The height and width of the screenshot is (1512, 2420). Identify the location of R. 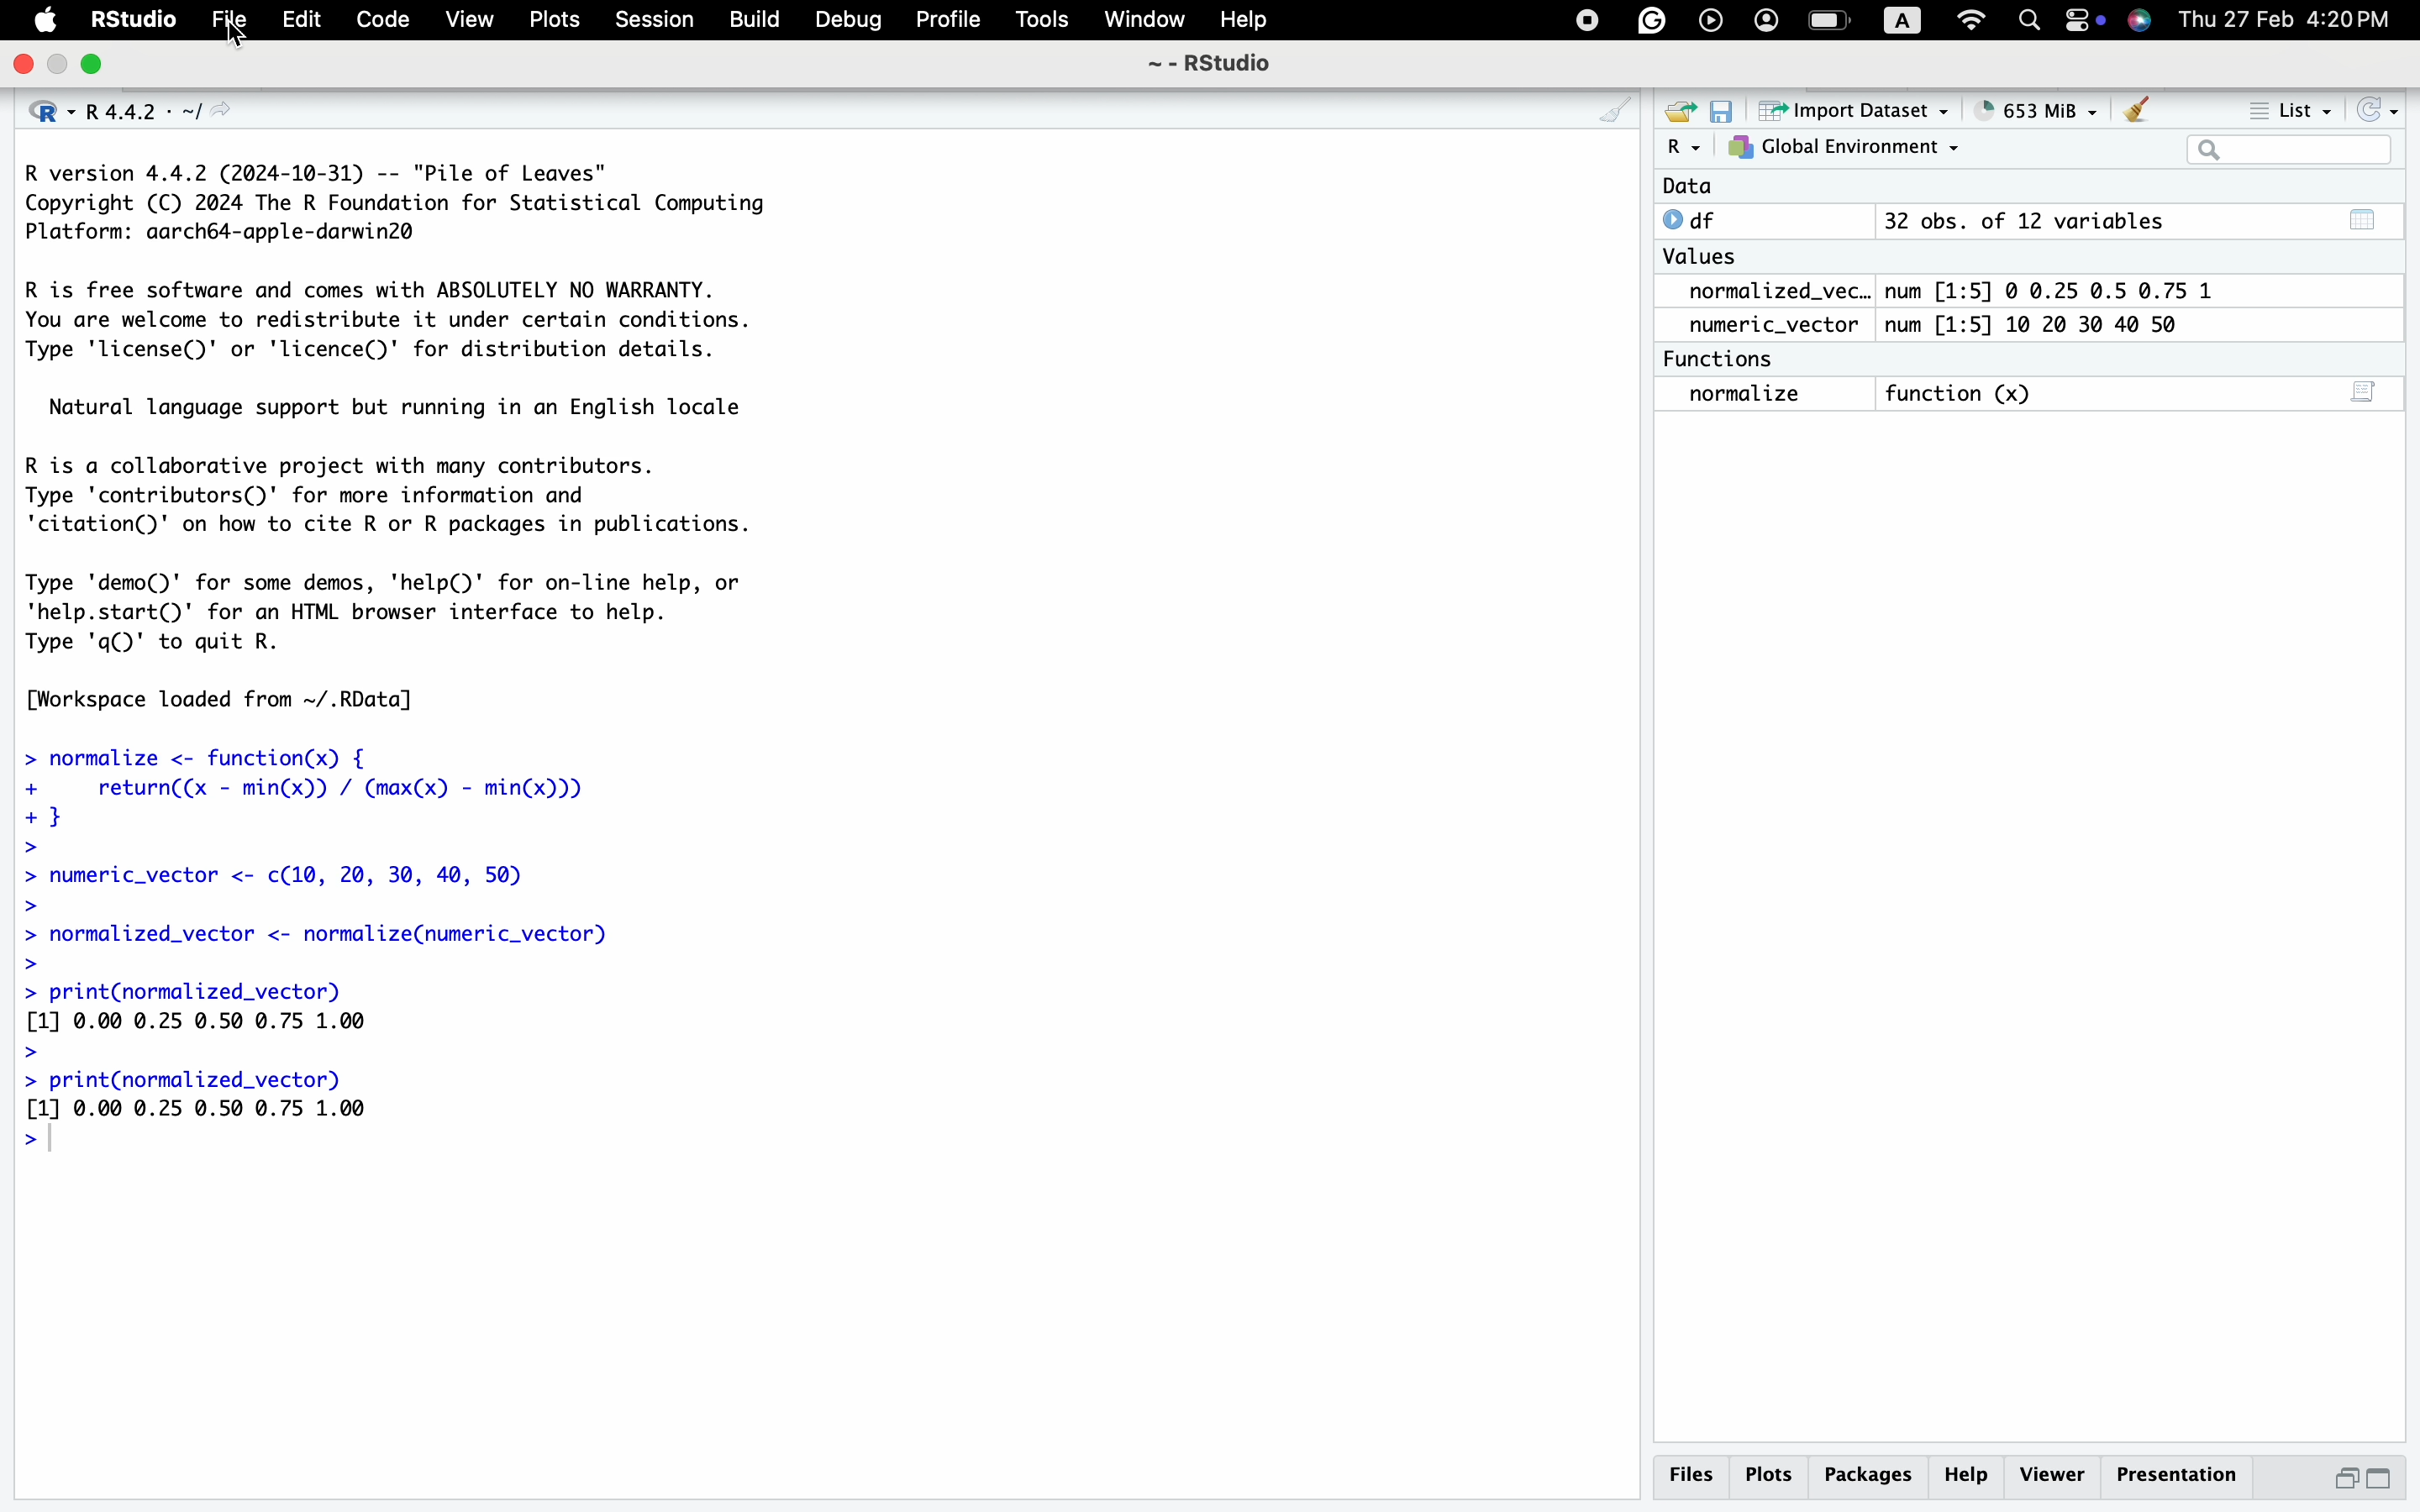
(1683, 148).